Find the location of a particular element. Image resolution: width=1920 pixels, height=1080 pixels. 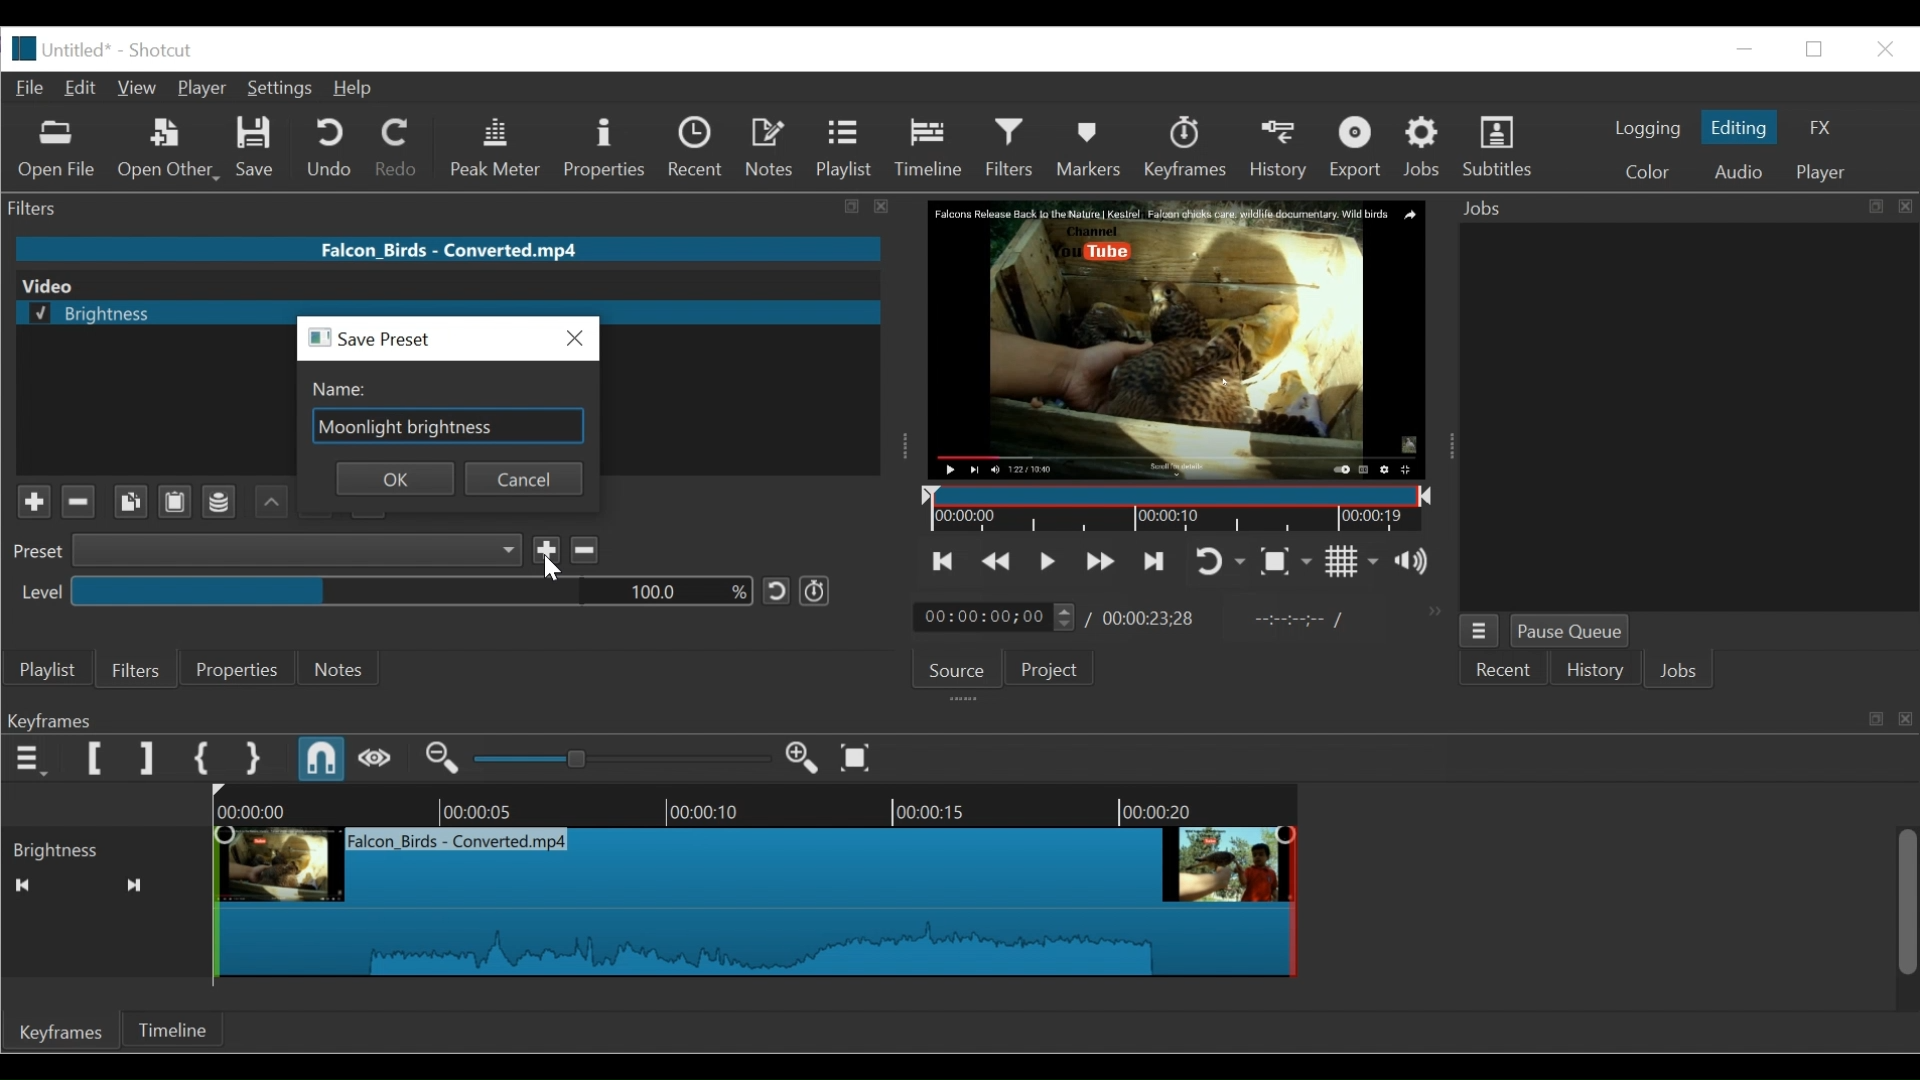

Keyframes is located at coordinates (1186, 147).